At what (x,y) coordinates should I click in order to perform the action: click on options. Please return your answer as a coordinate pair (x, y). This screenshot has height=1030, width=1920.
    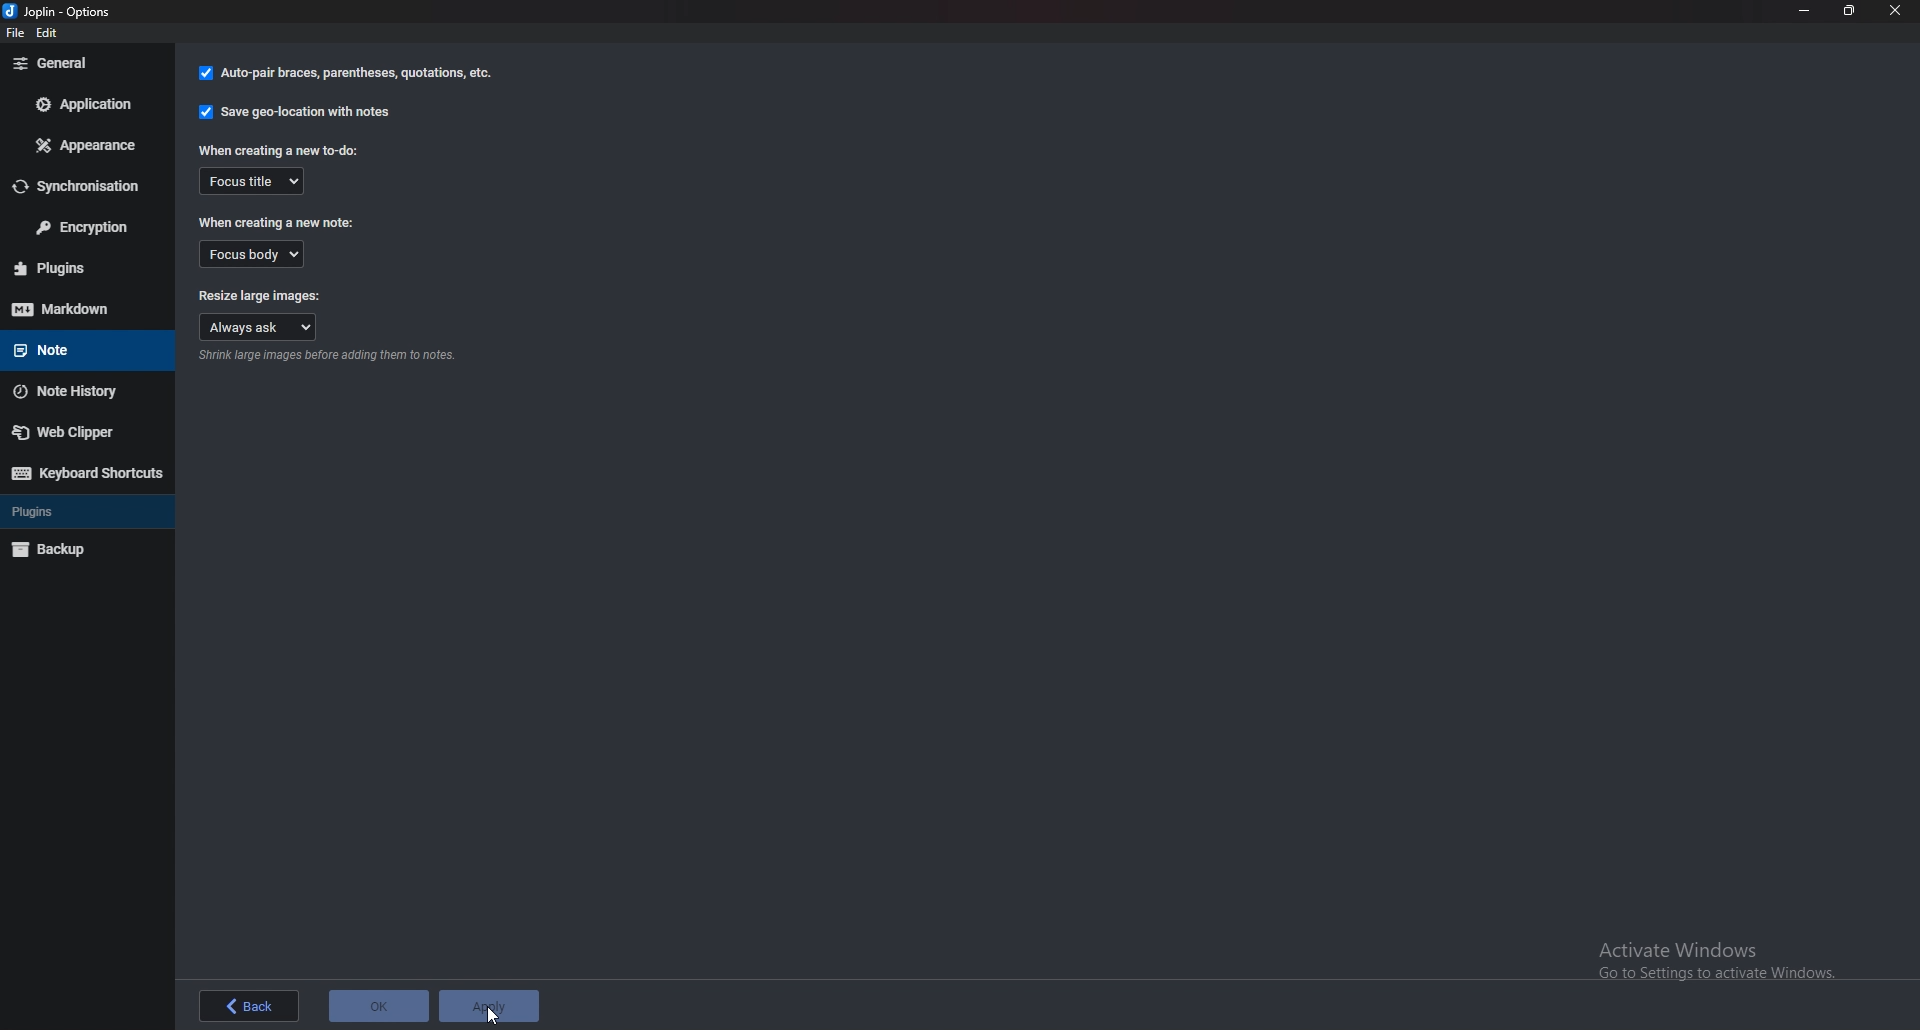
    Looking at the image, I should click on (62, 13).